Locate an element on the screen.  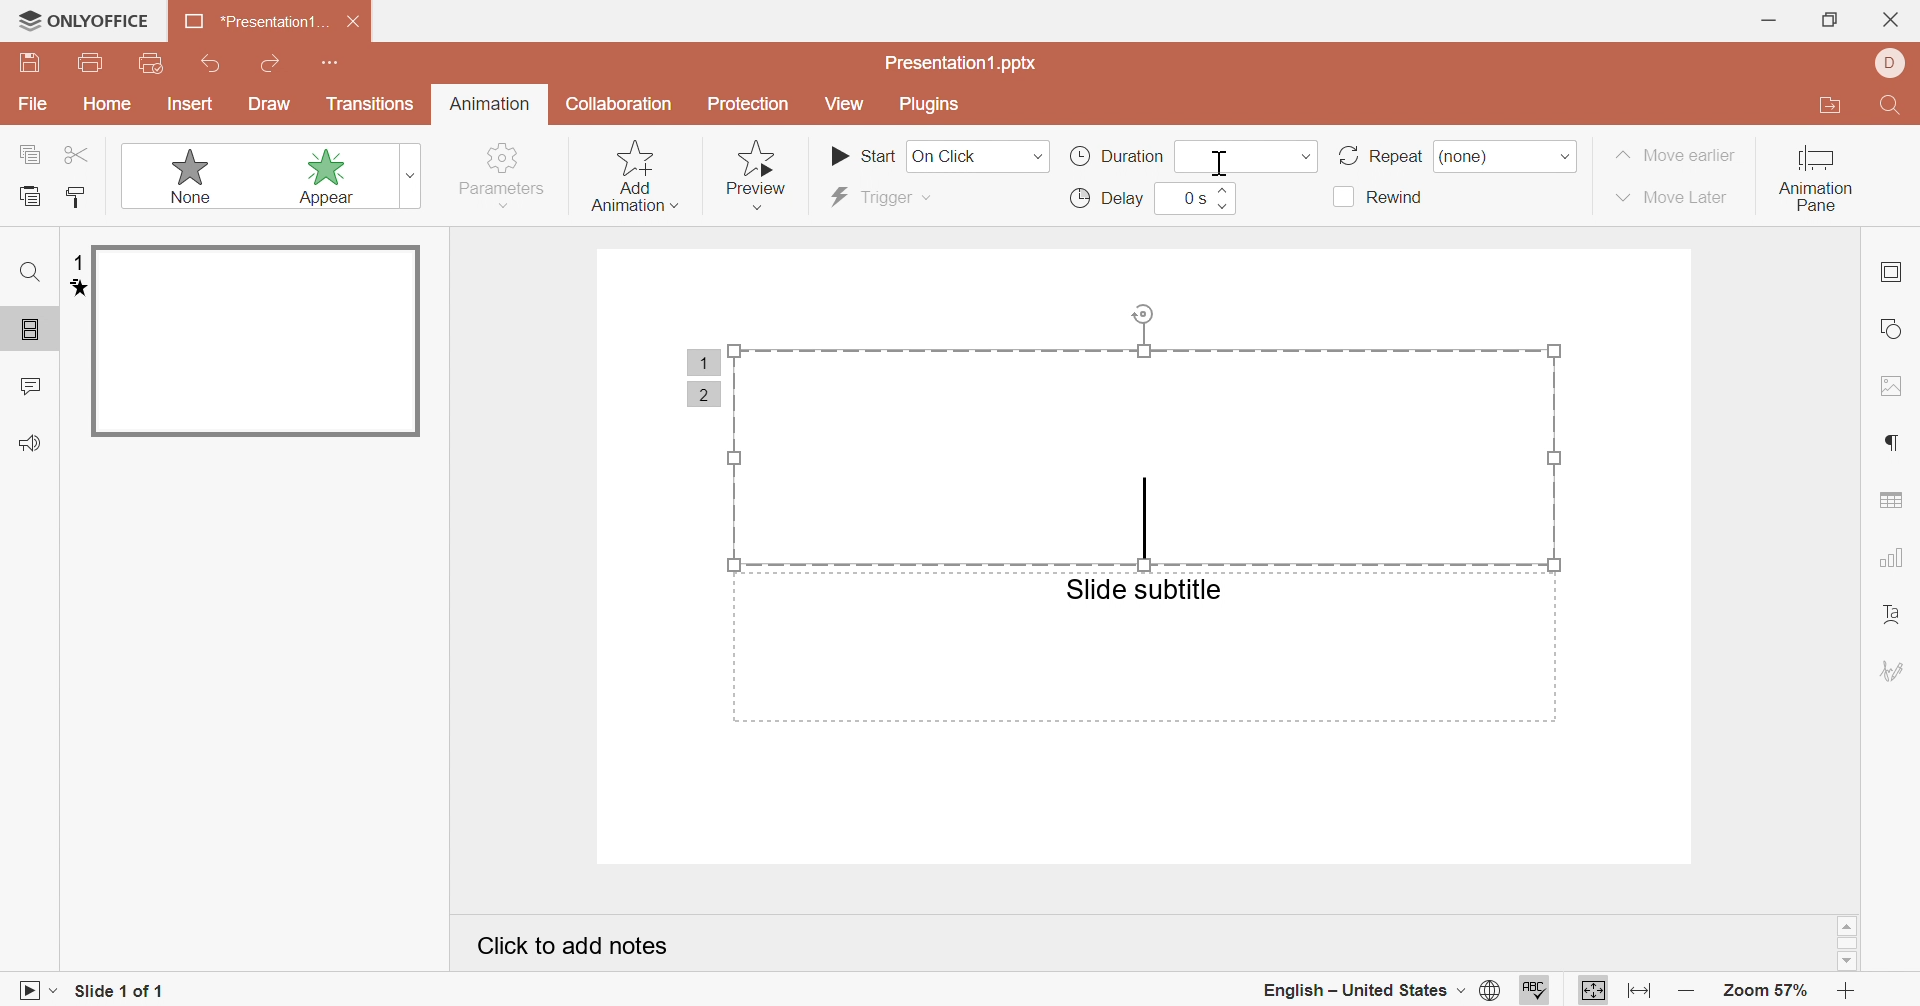
shape settings is located at coordinates (1890, 327).